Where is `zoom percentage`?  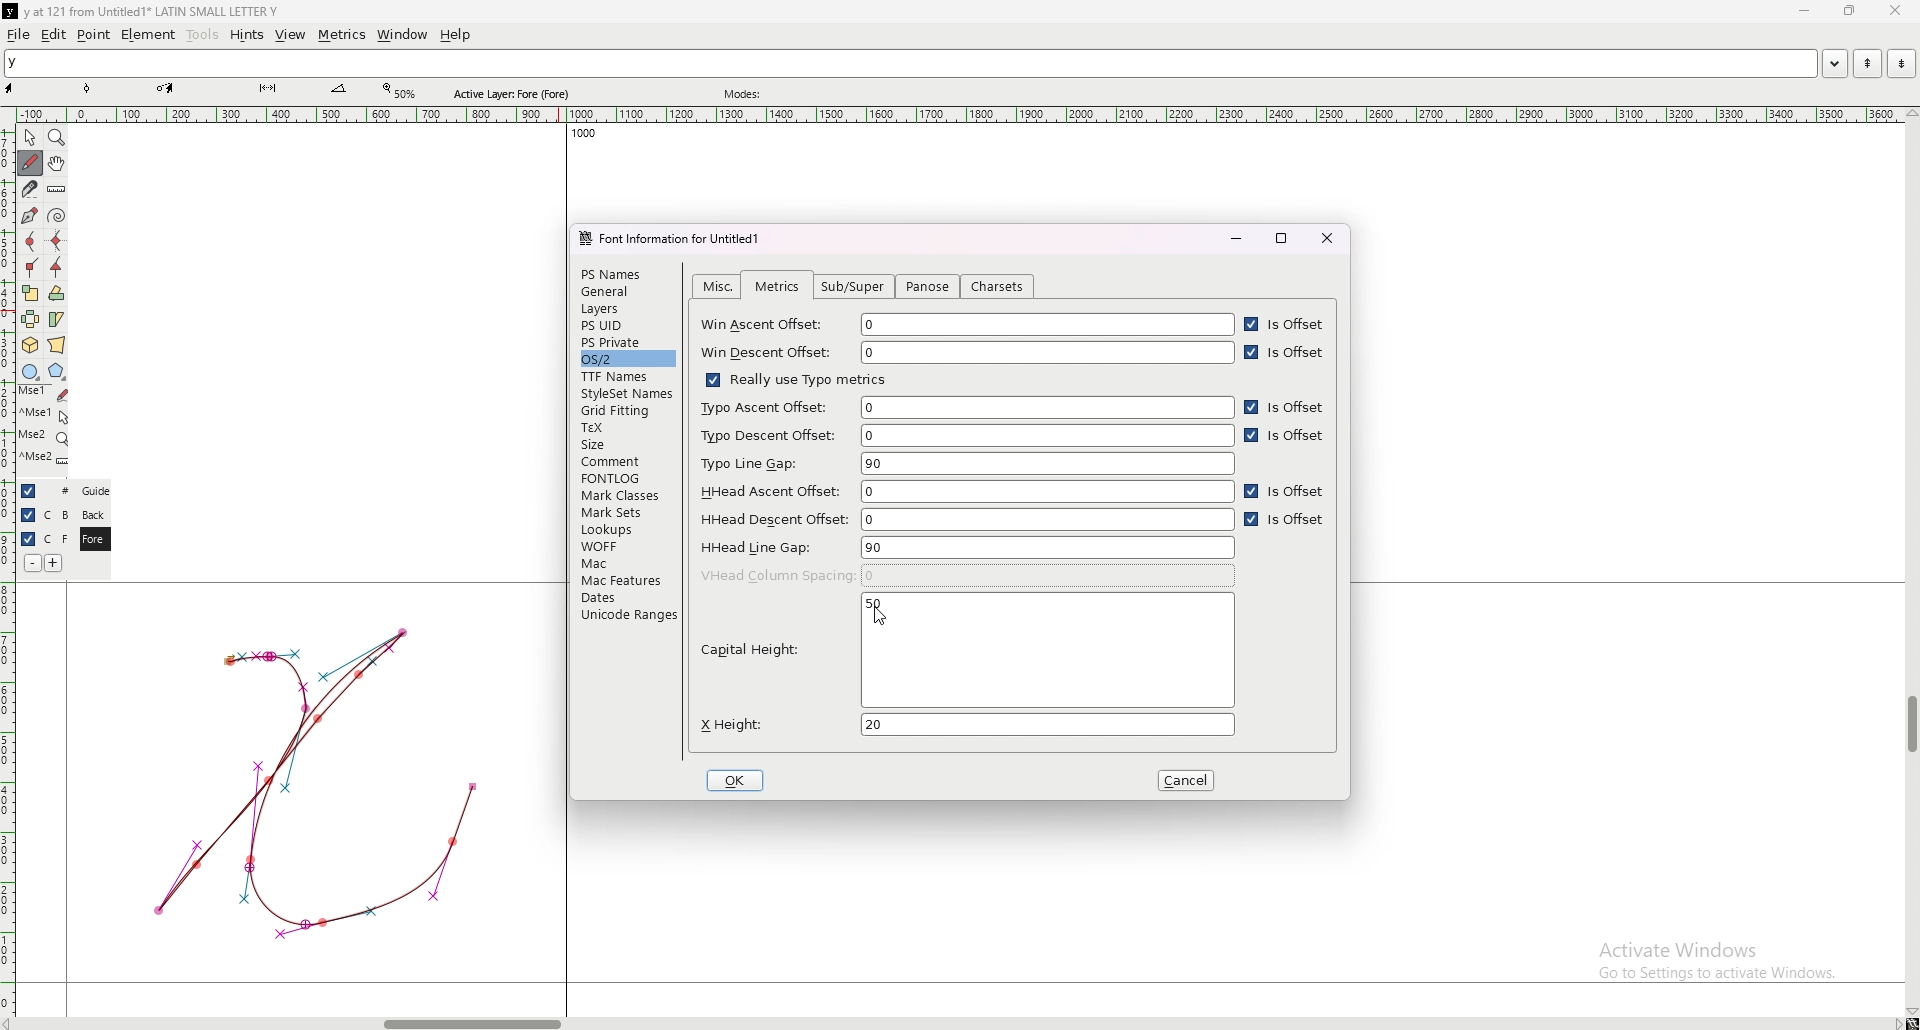 zoom percentage is located at coordinates (402, 91).